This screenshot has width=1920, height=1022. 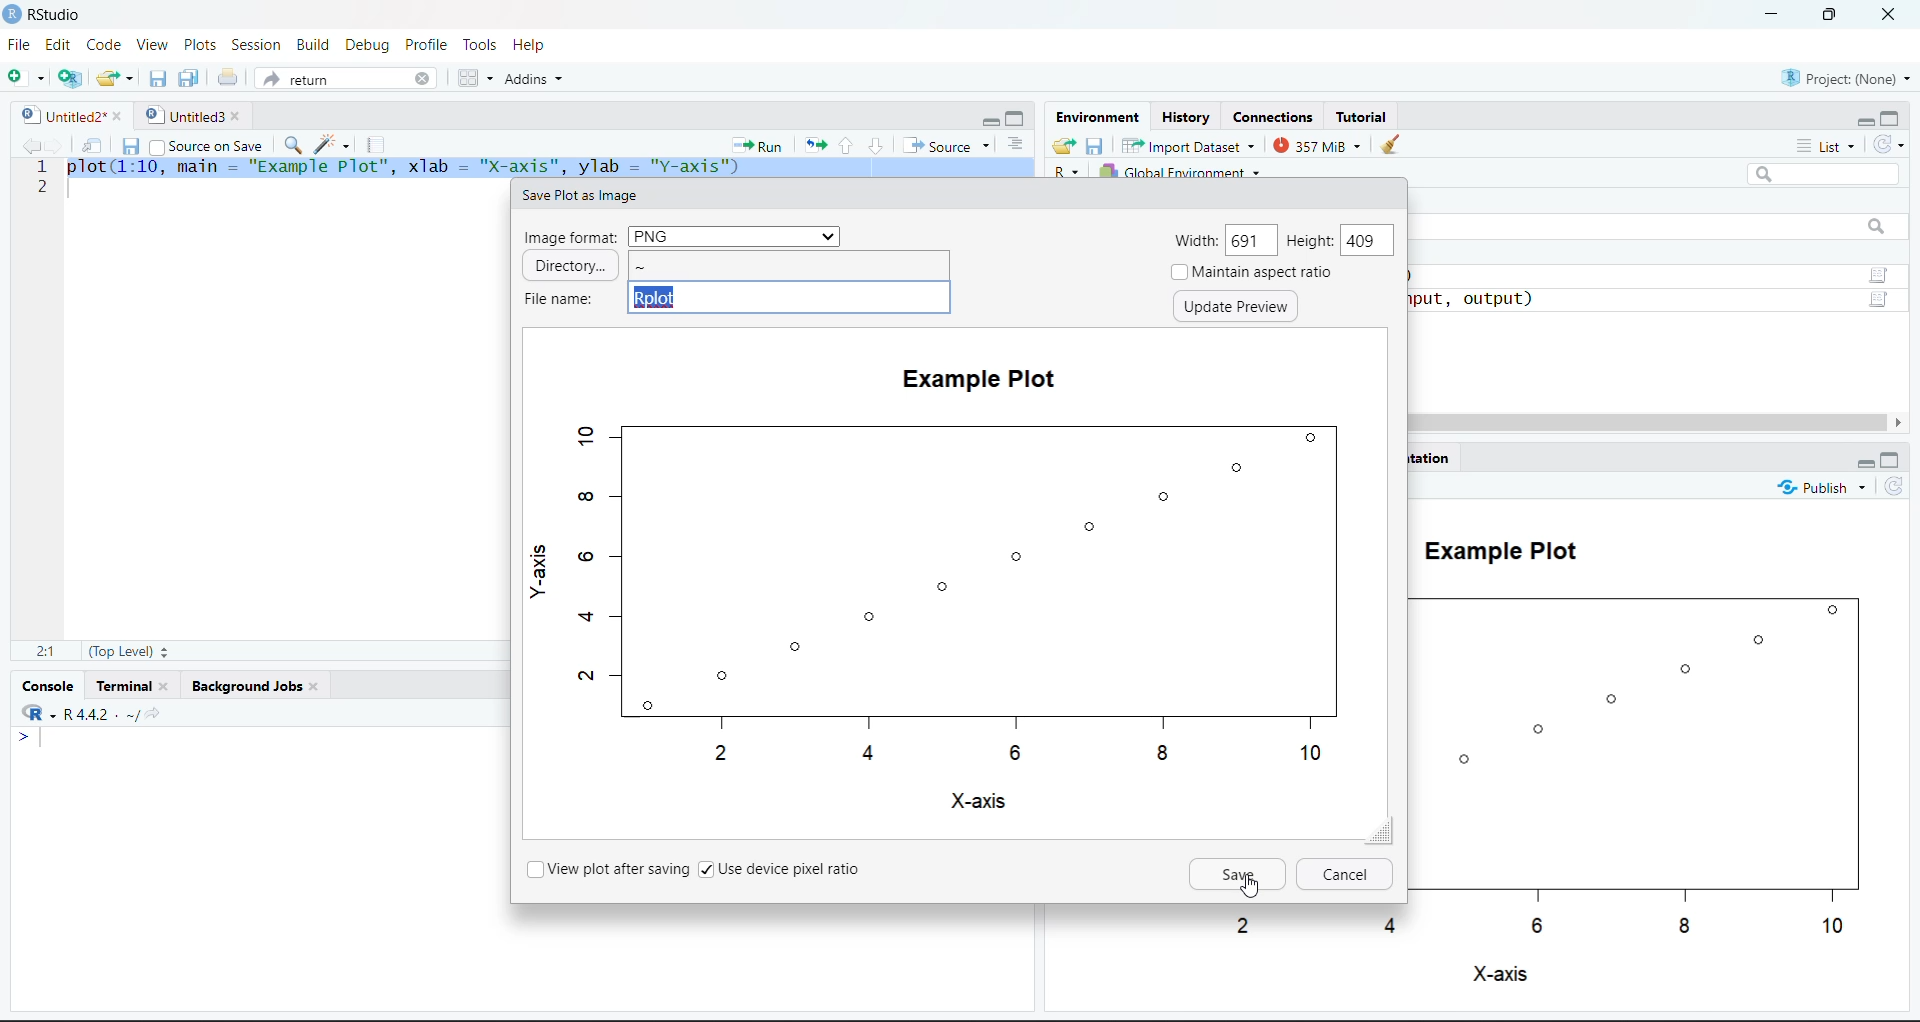 I want to click on 691, so click(x=1253, y=237).